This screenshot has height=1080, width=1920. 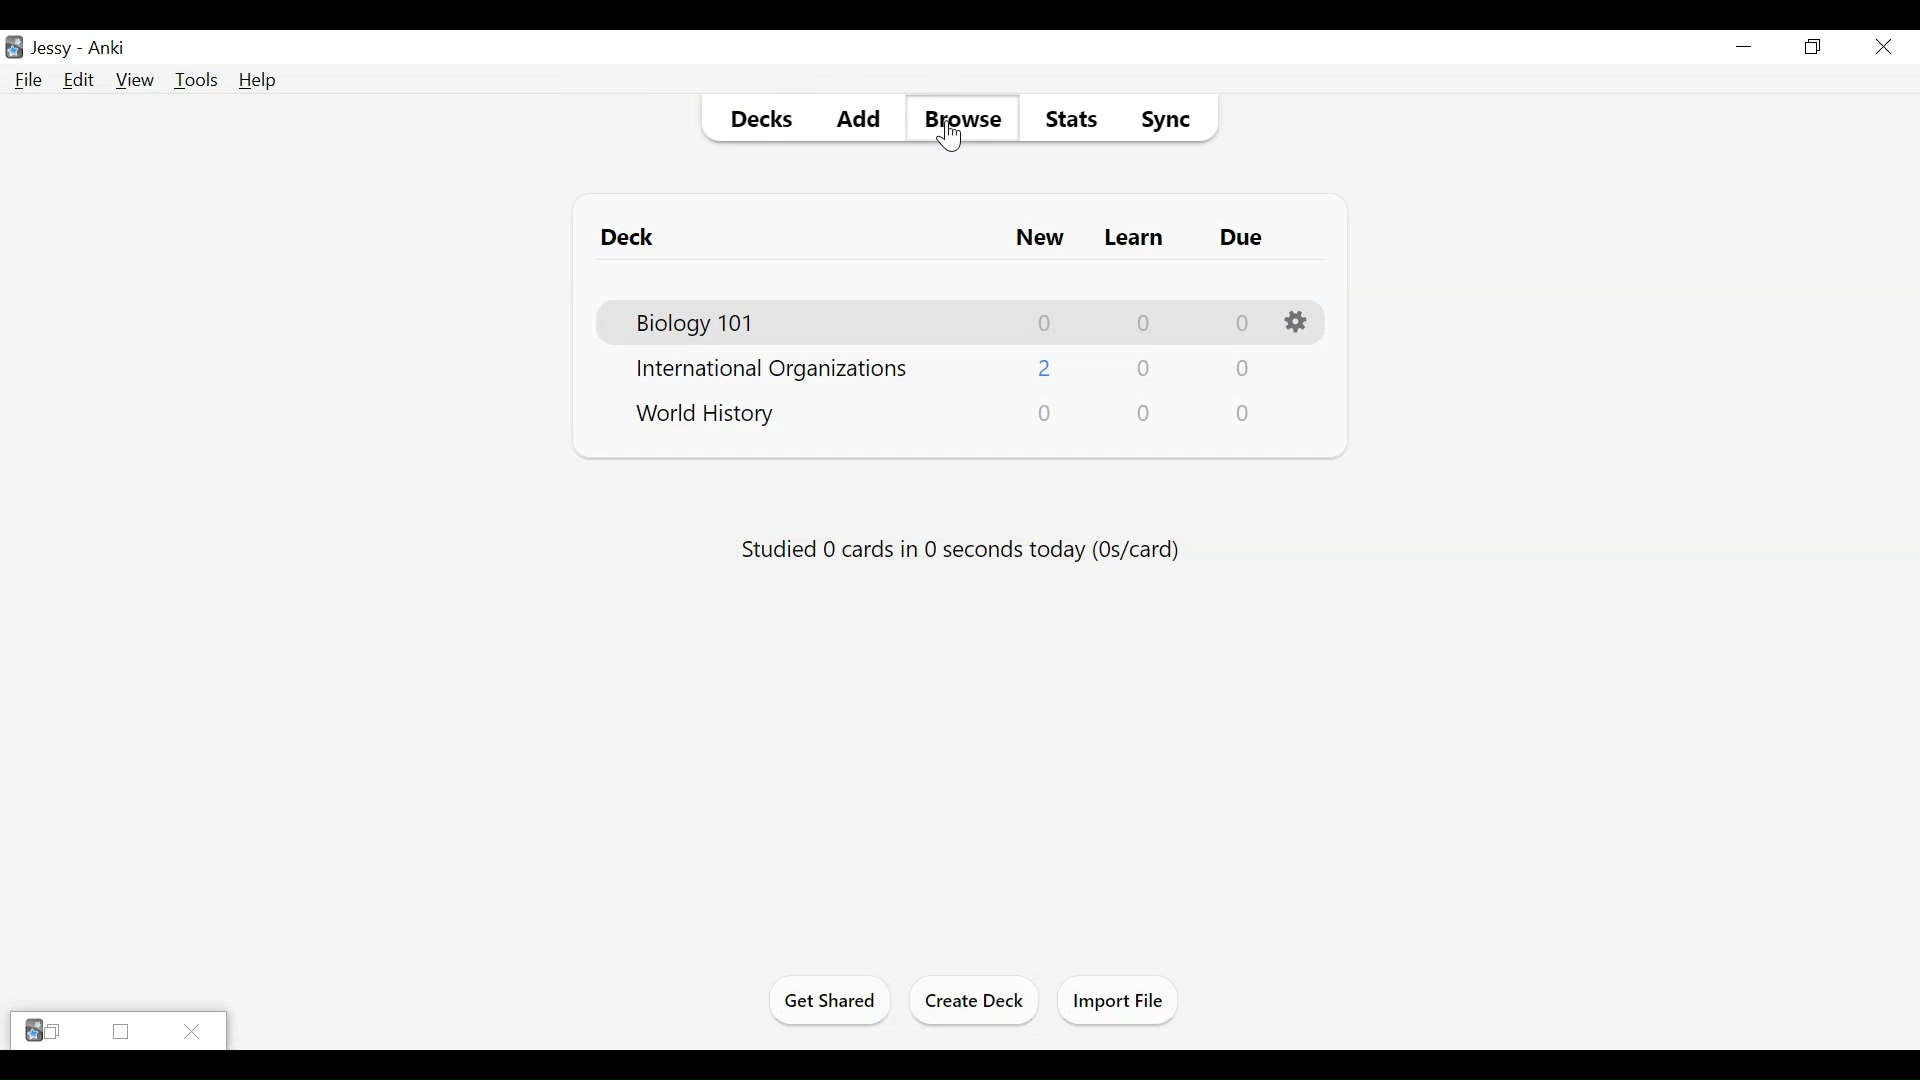 What do you see at coordinates (14, 47) in the screenshot?
I see `Anki Desktop Icon` at bounding box center [14, 47].